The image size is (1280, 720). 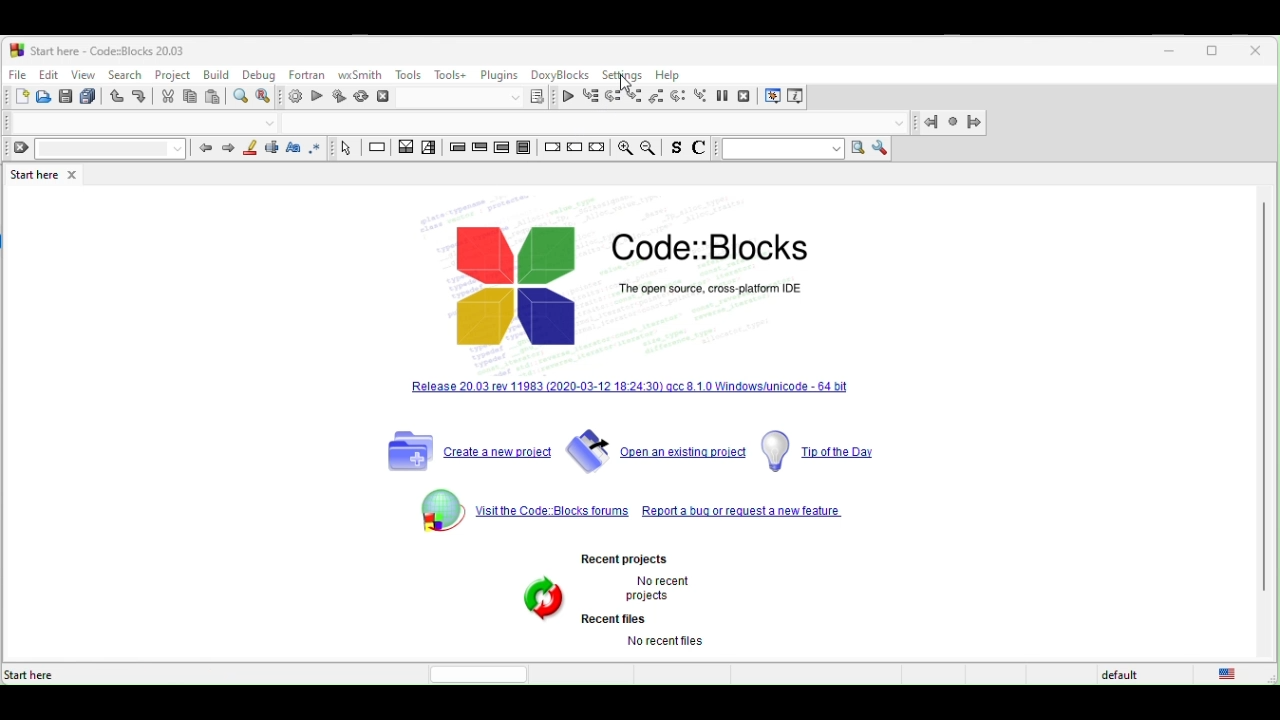 What do you see at coordinates (568, 97) in the screenshot?
I see `continue` at bounding box center [568, 97].